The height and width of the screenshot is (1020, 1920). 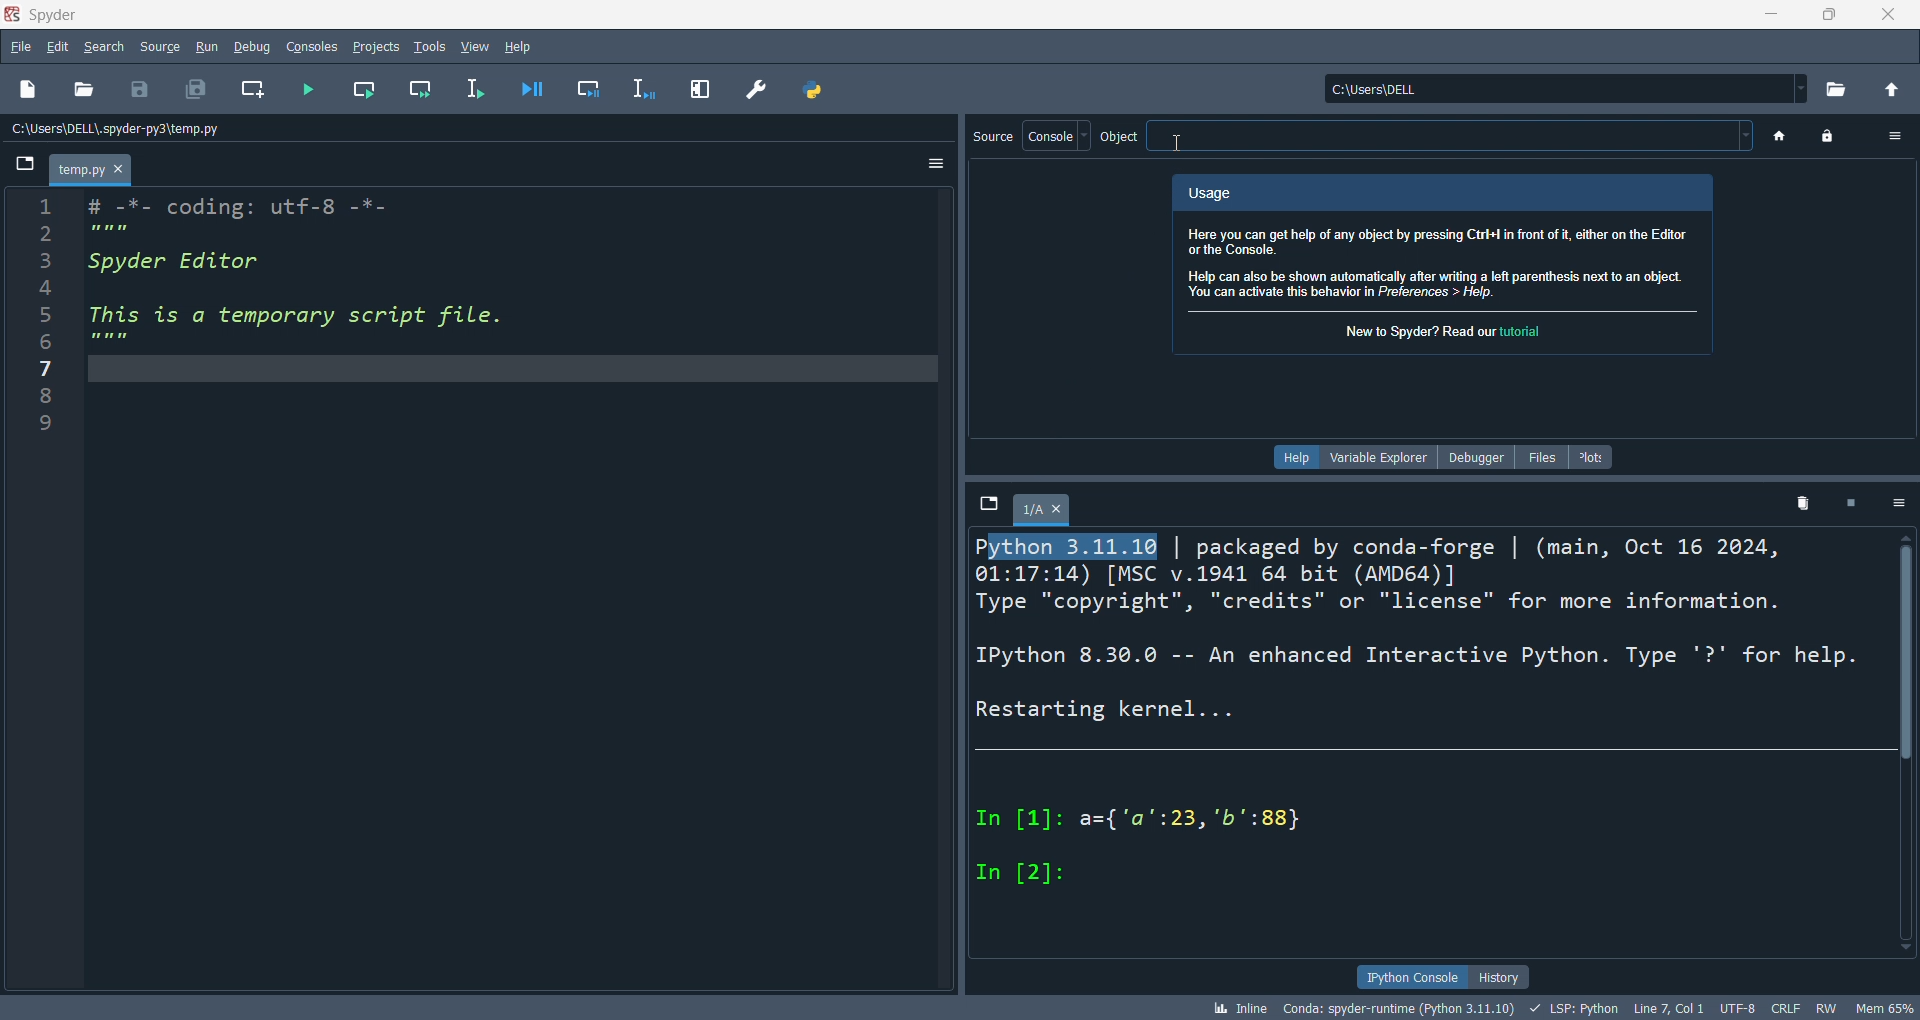 I want to click on browse tabs, so click(x=988, y=508).